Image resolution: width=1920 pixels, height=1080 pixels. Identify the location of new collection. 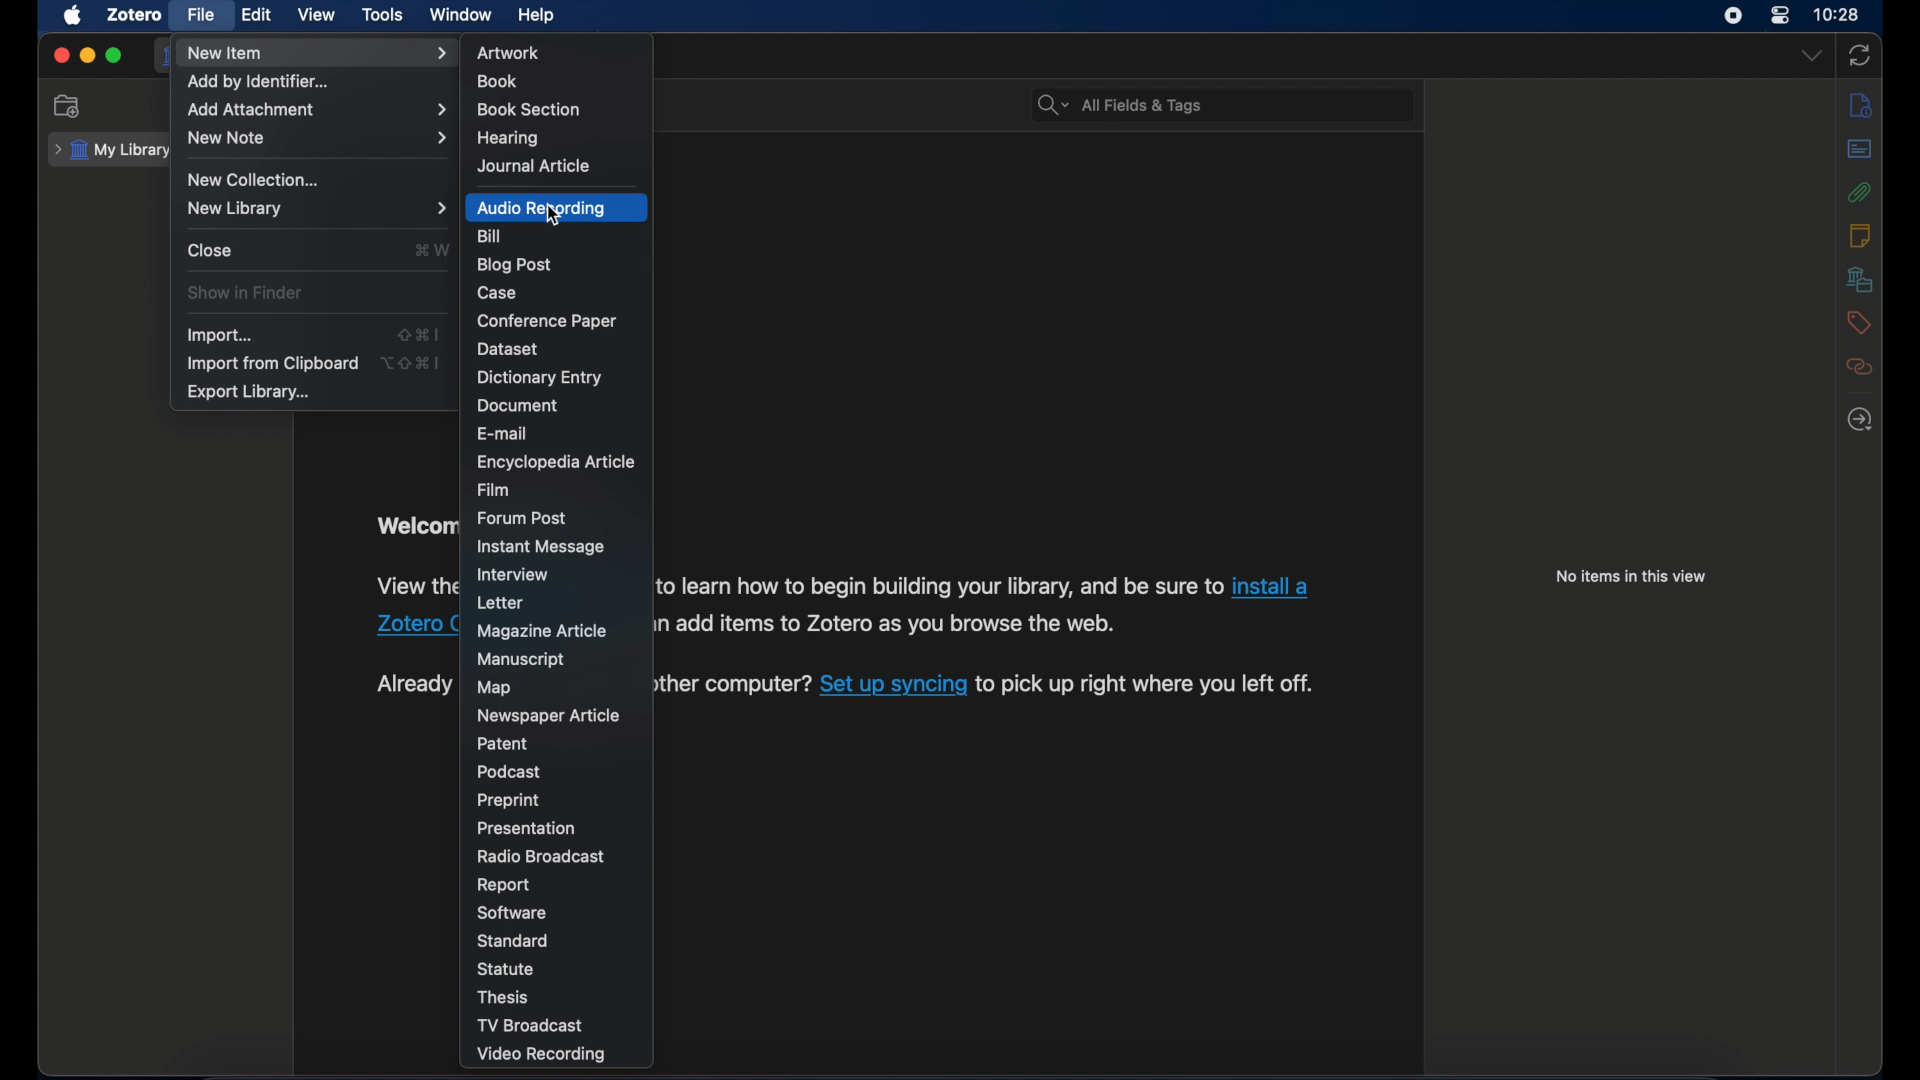
(71, 106).